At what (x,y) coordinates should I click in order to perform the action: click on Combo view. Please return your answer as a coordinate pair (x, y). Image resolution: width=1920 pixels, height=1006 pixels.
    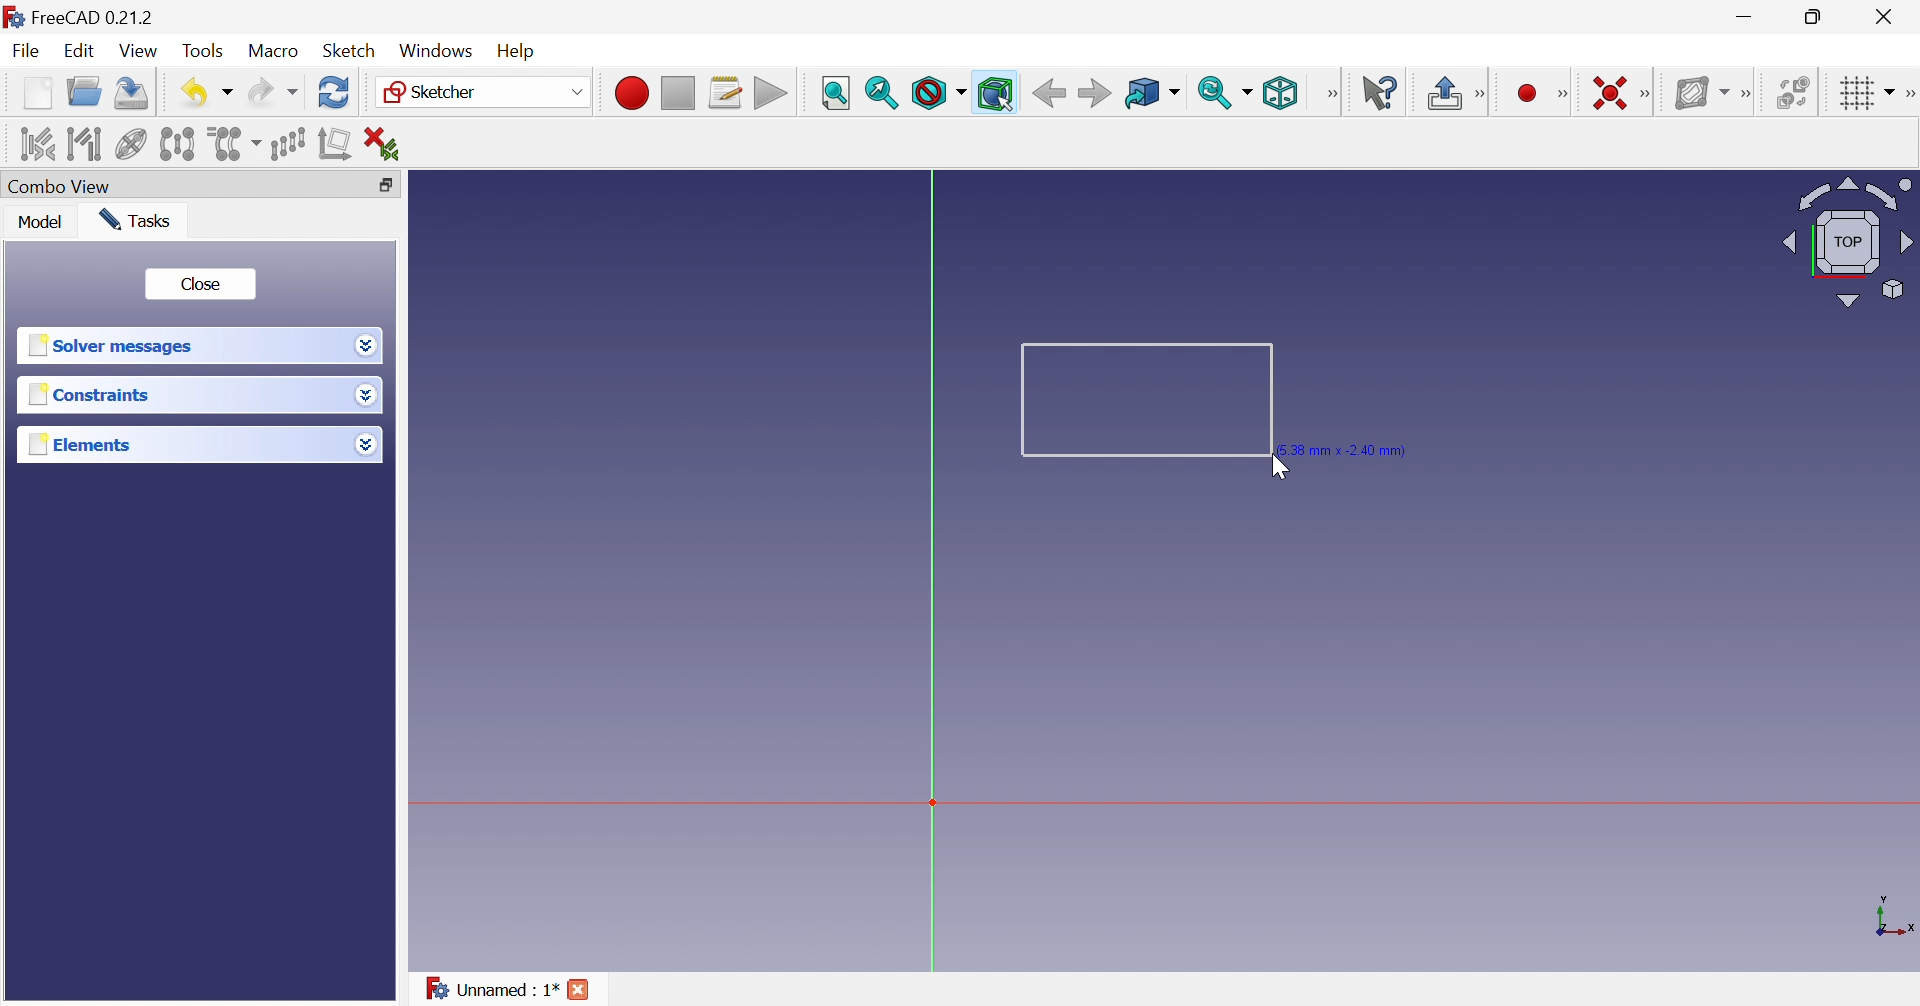
    Looking at the image, I should click on (57, 187).